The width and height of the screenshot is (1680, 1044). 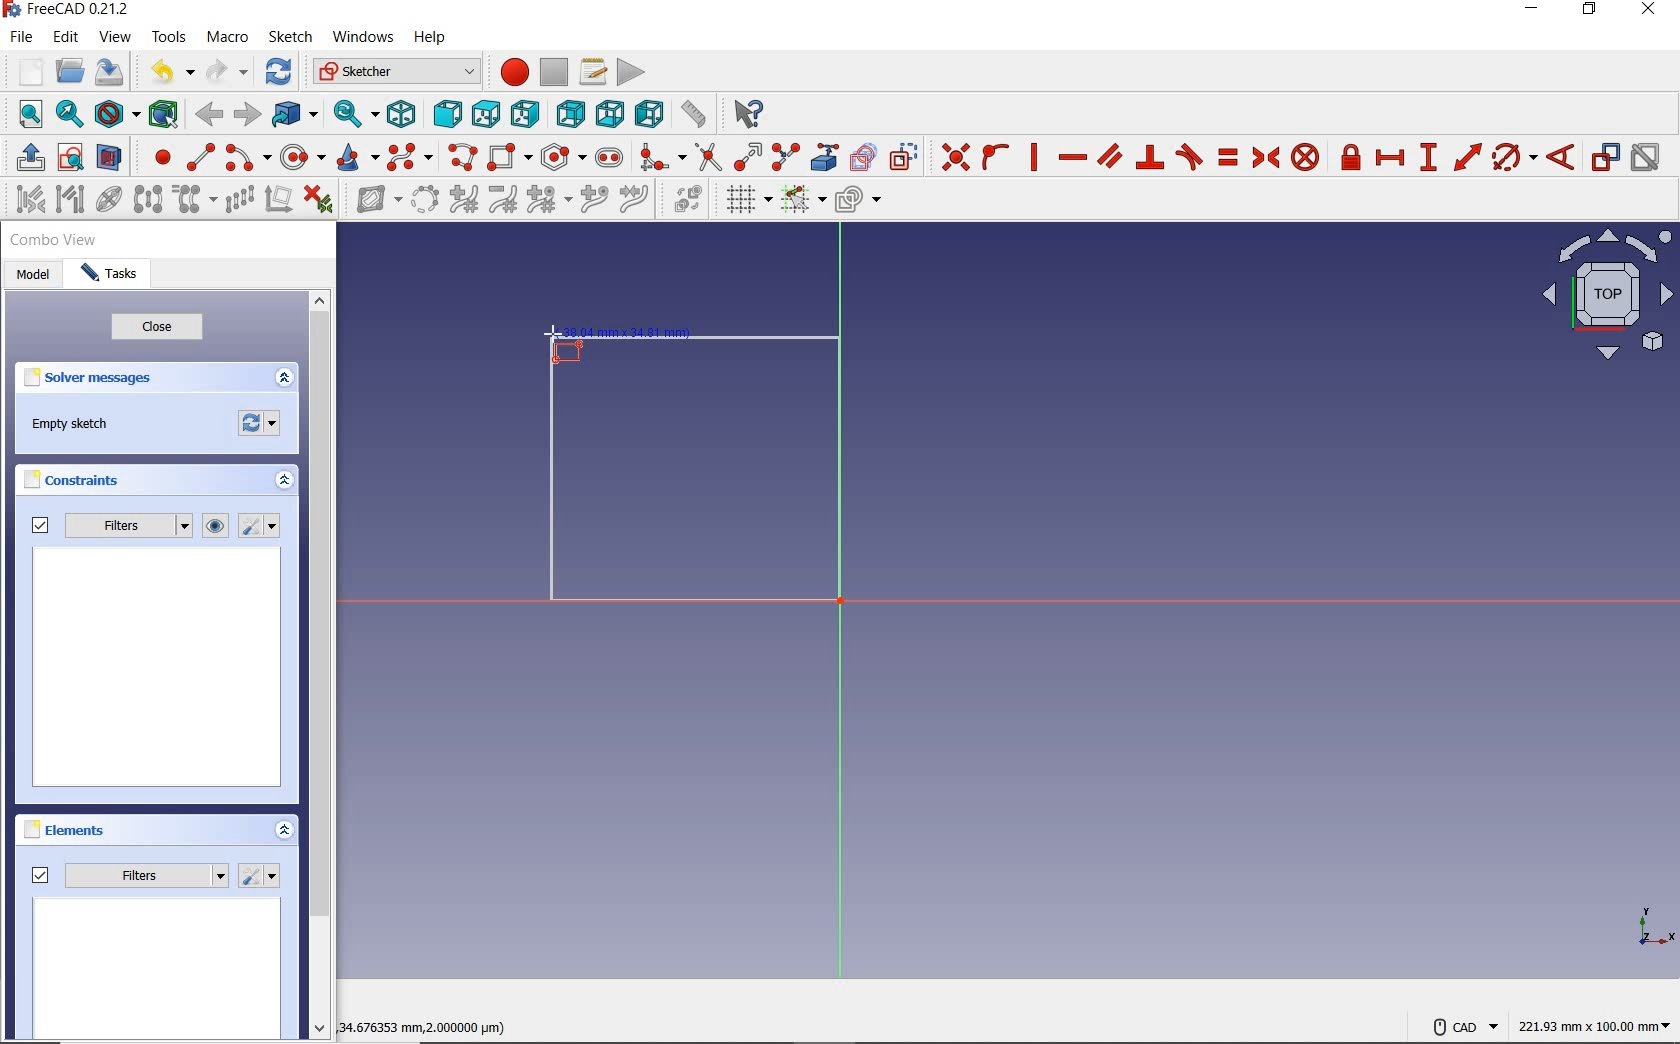 I want to click on go to linked object, so click(x=294, y=115).